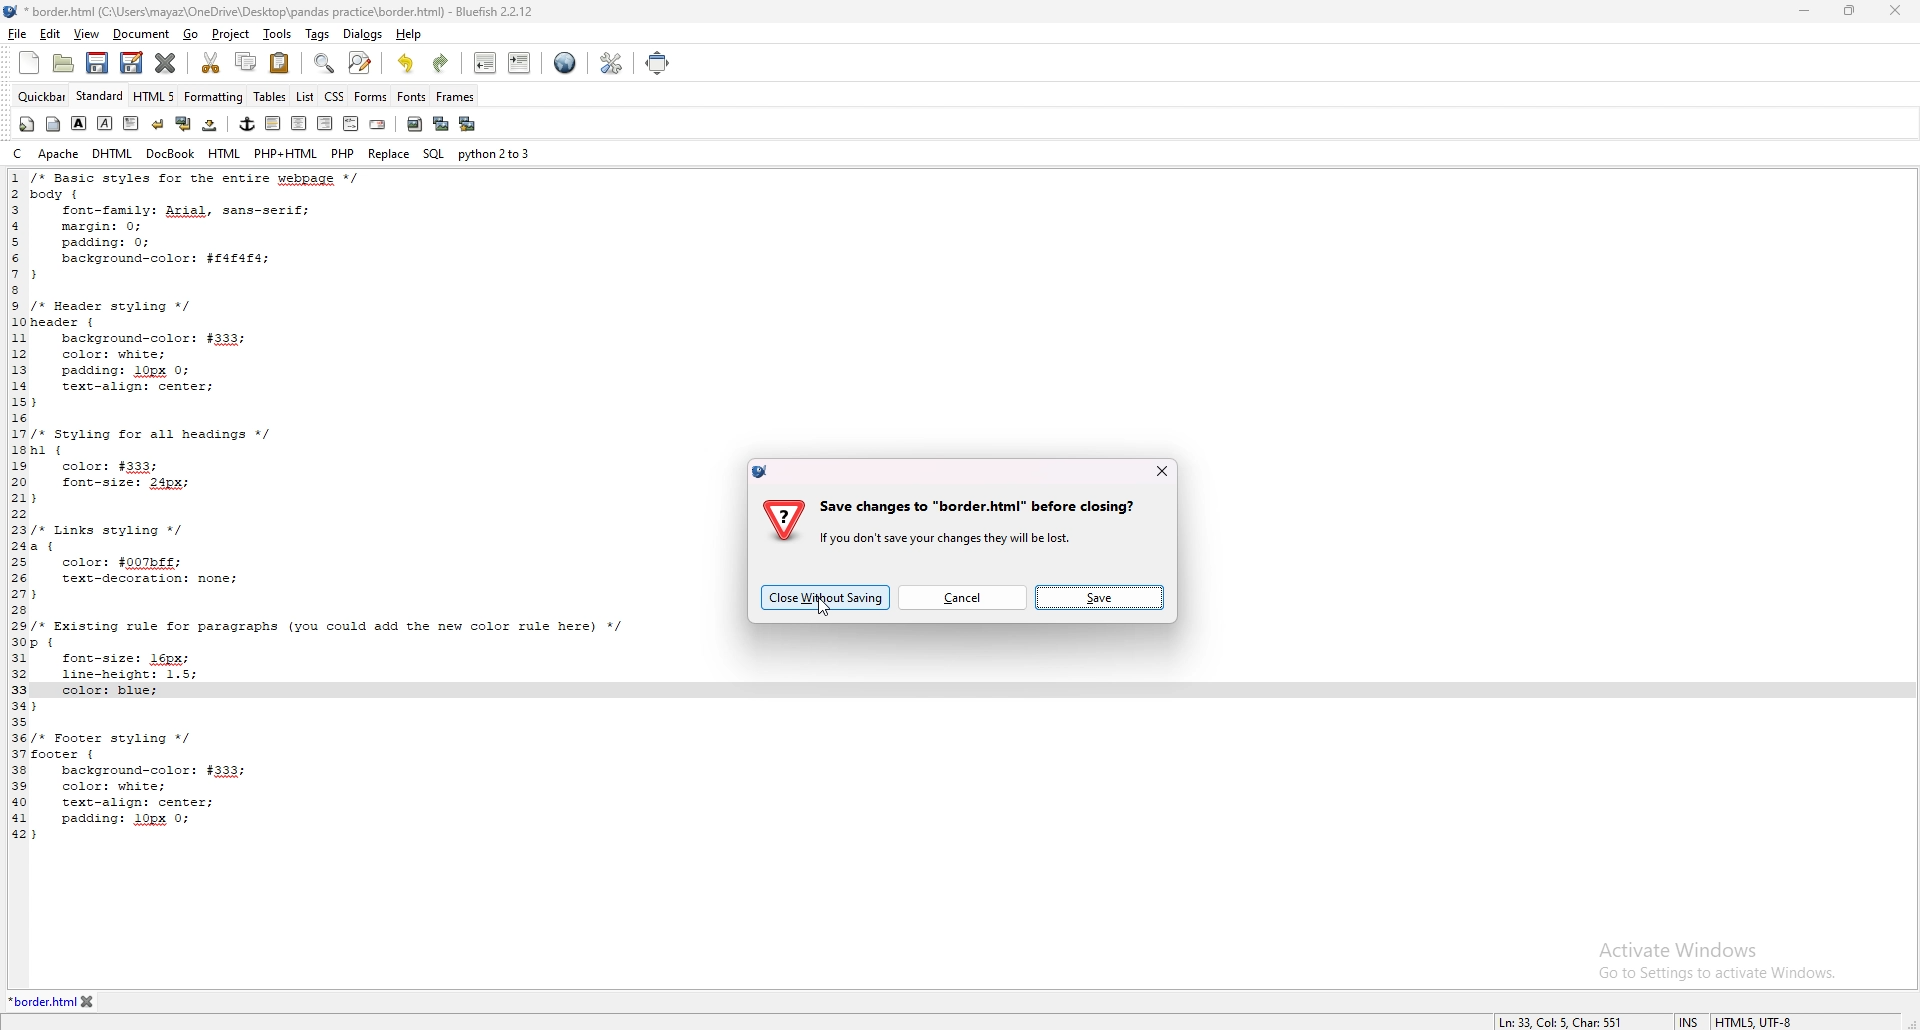 Image resolution: width=1920 pixels, height=1030 pixels. What do you see at coordinates (470, 123) in the screenshot?
I see `multi thumbnail` at bounding box center [470, 123].